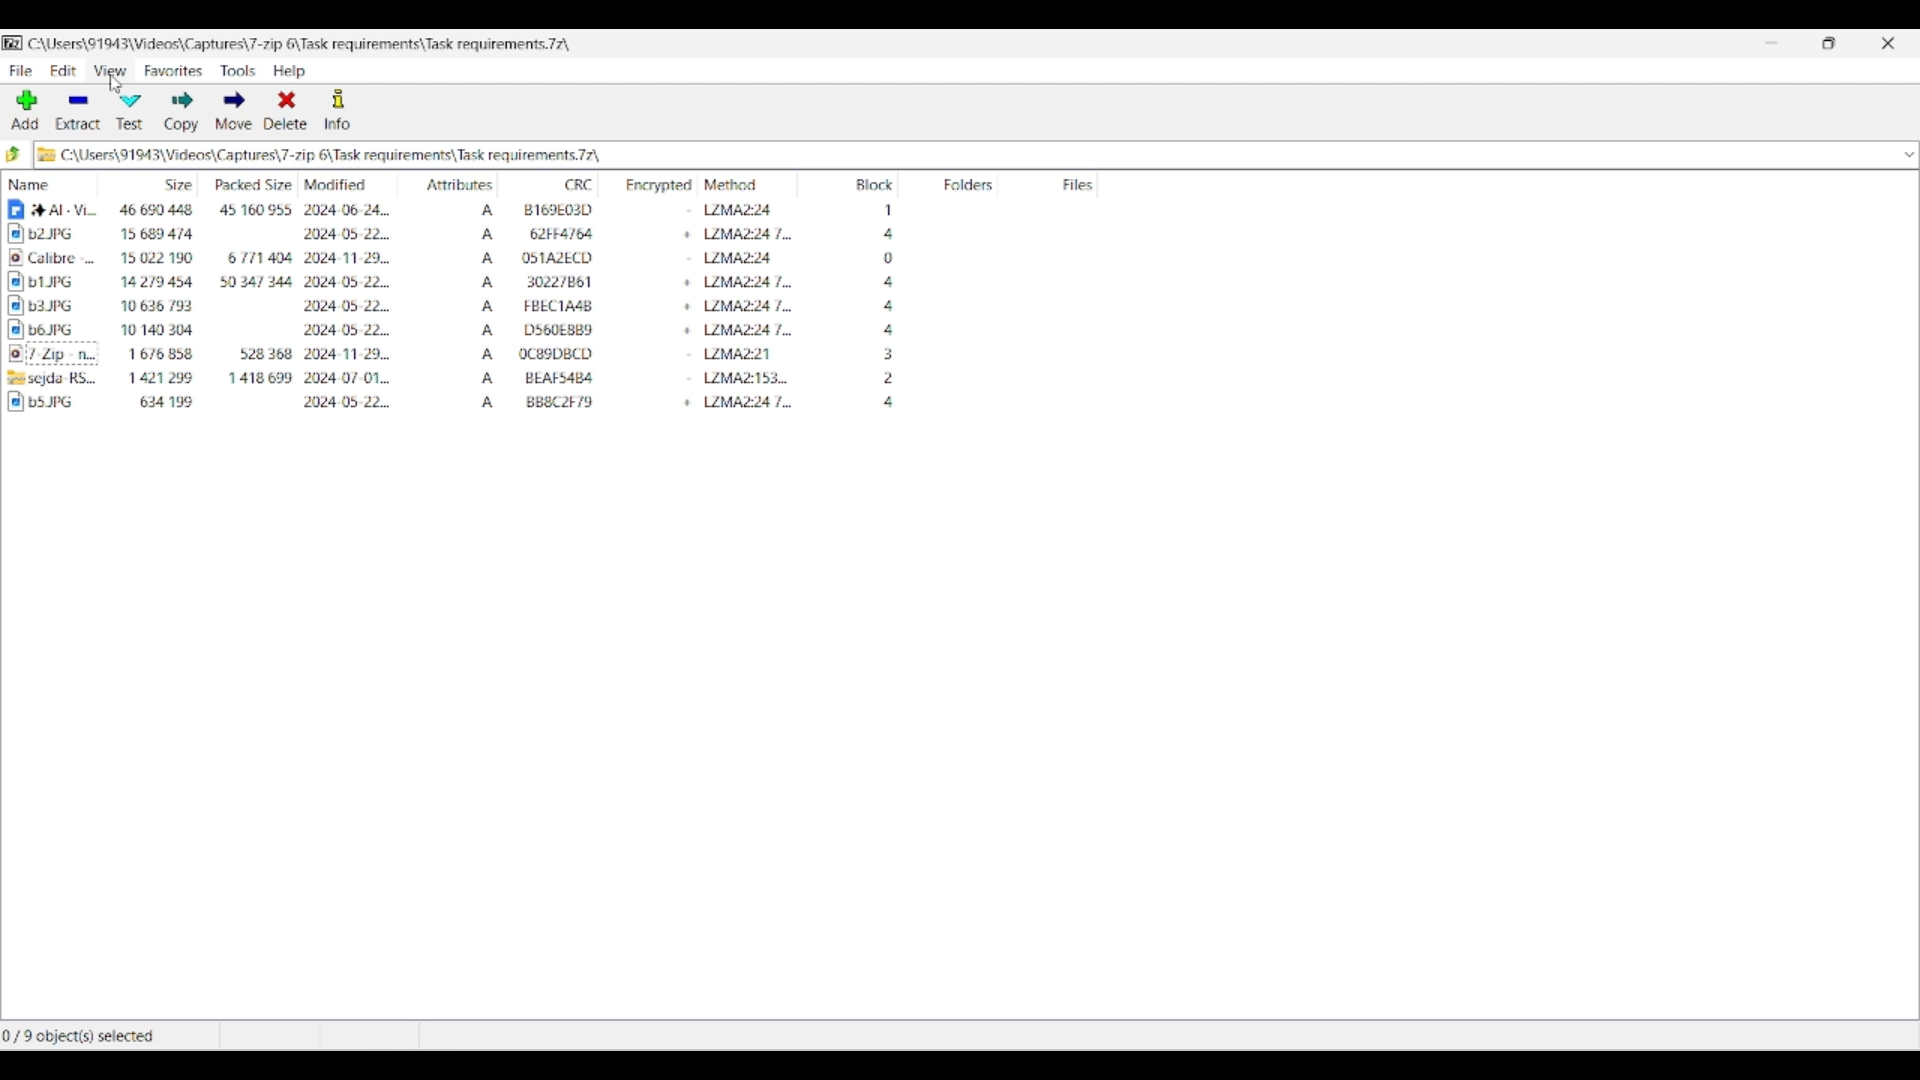  Describe the element at coordinates (1909, 156) in the screenshot. I see `List folder locations` at that location.